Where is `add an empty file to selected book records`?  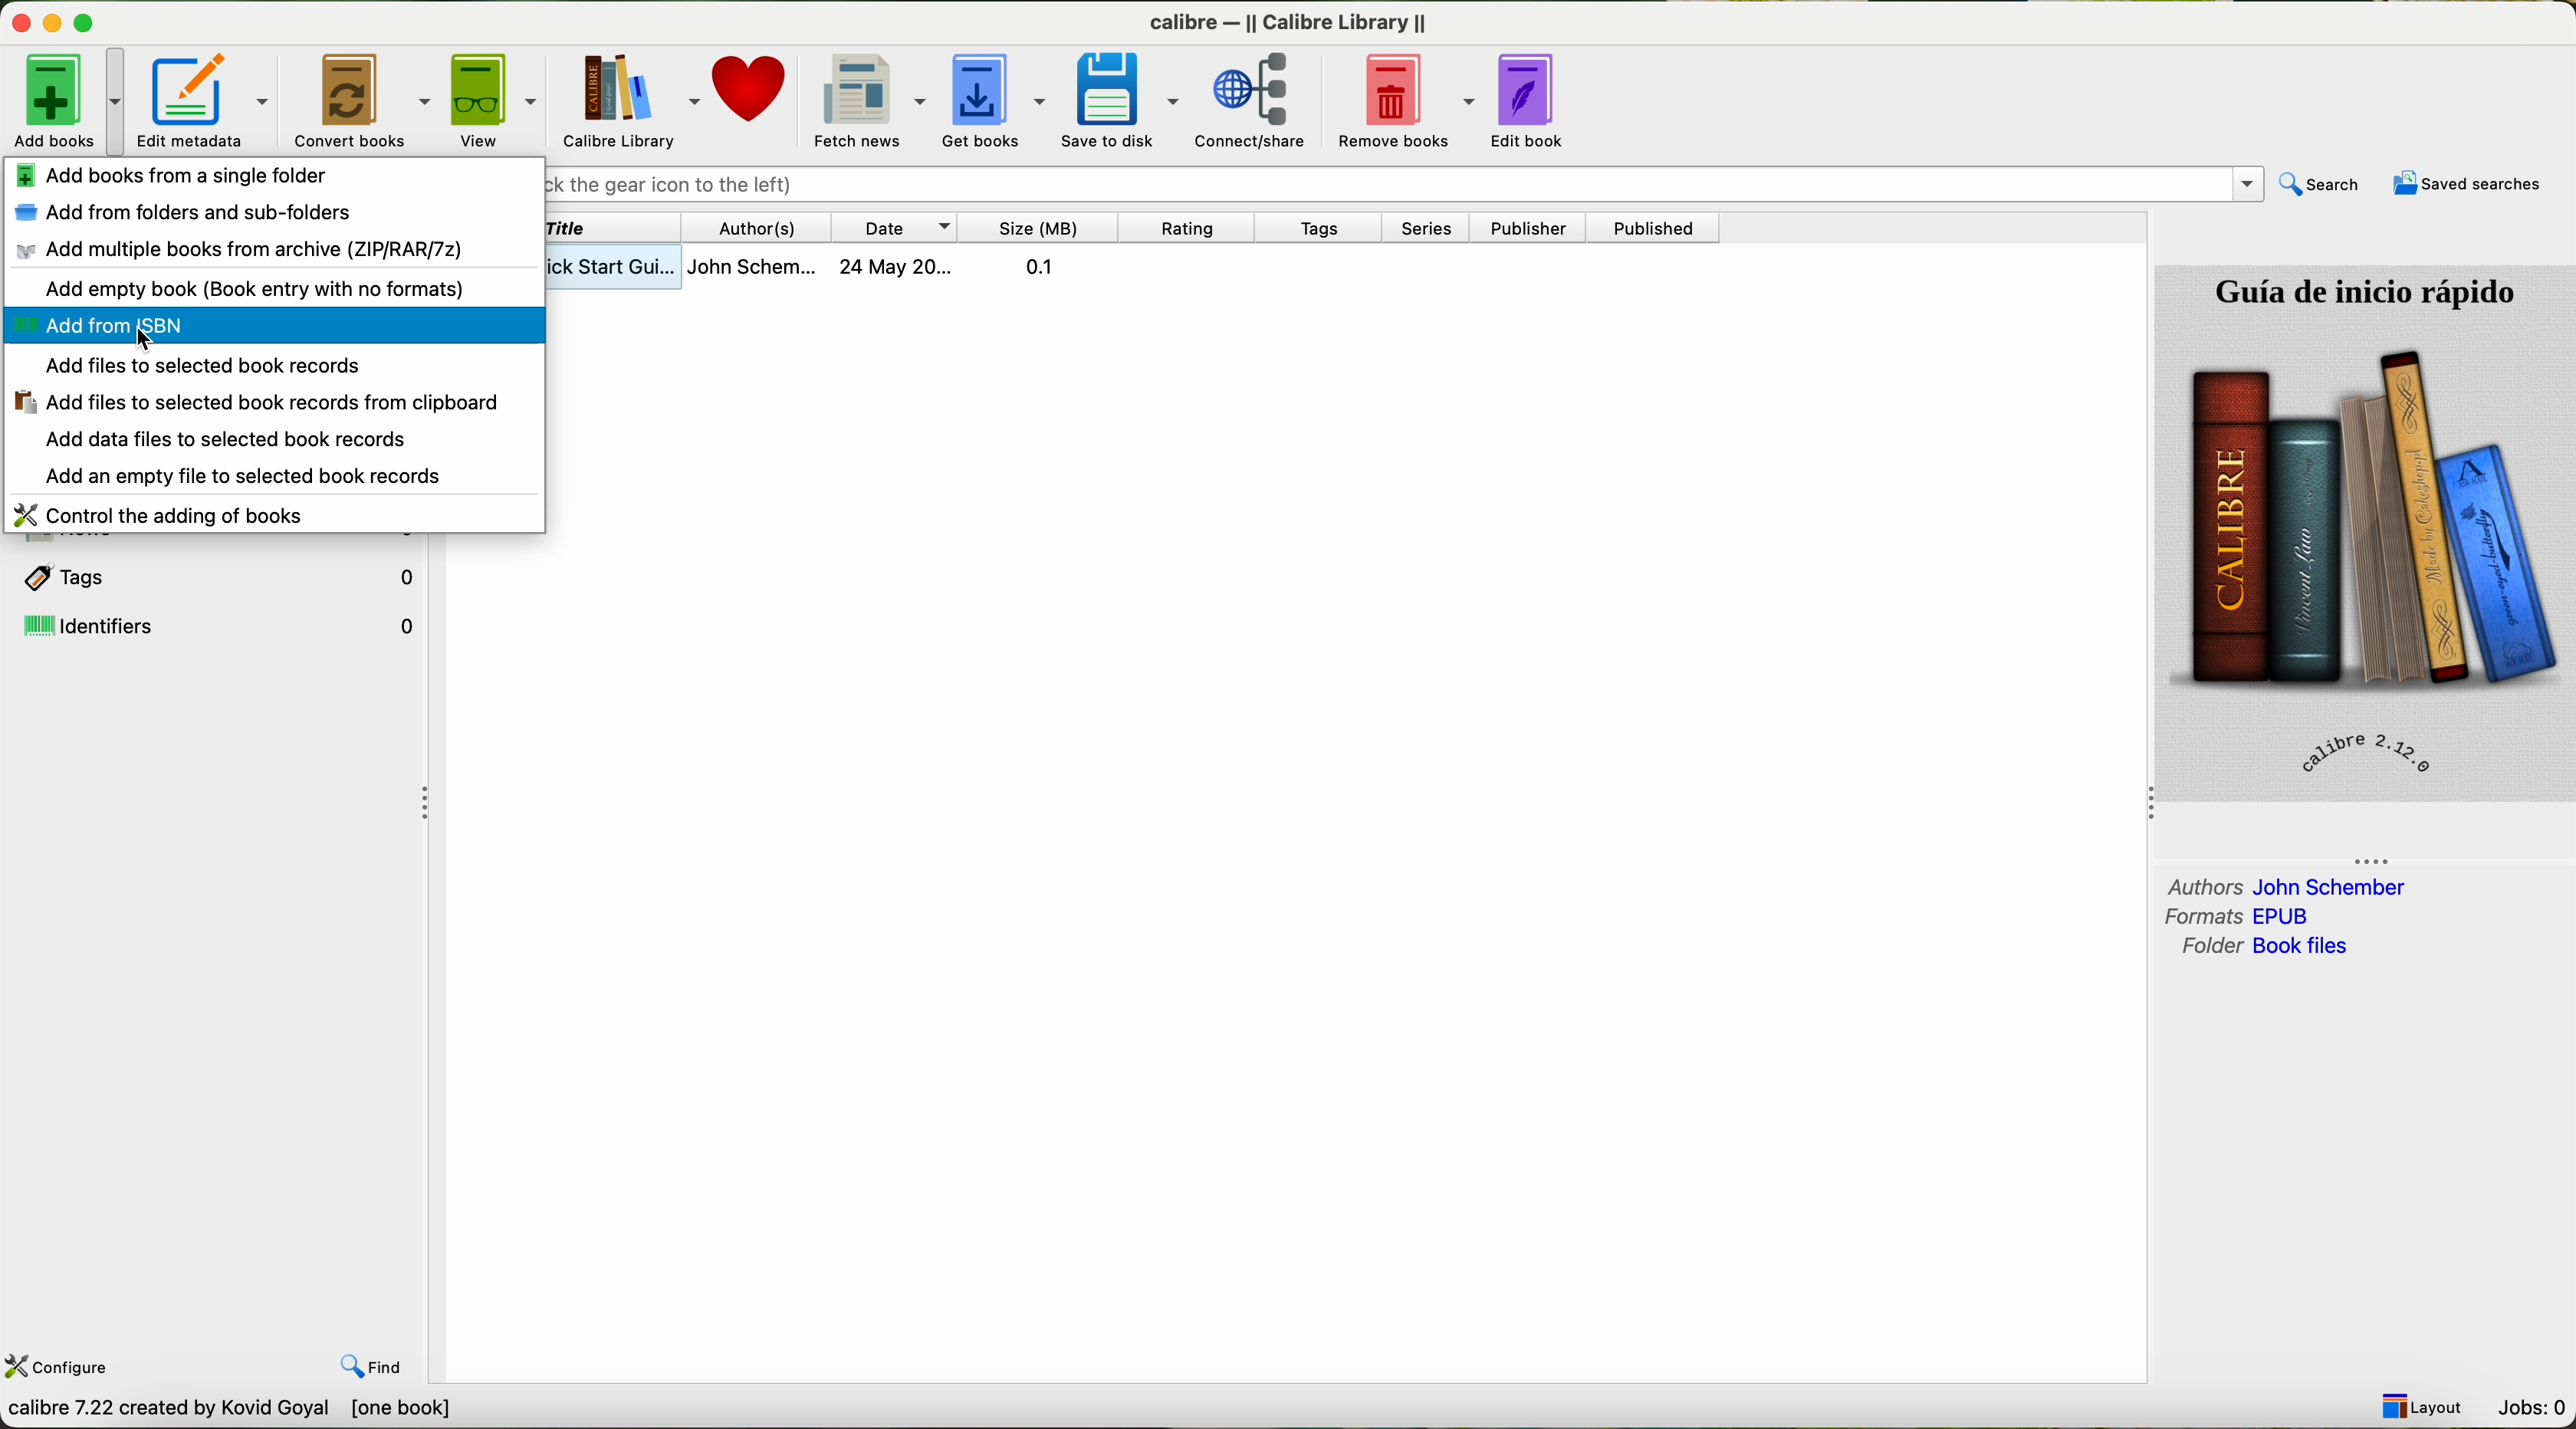 add an empty file to selected book records is located at coordinates (251, 476).